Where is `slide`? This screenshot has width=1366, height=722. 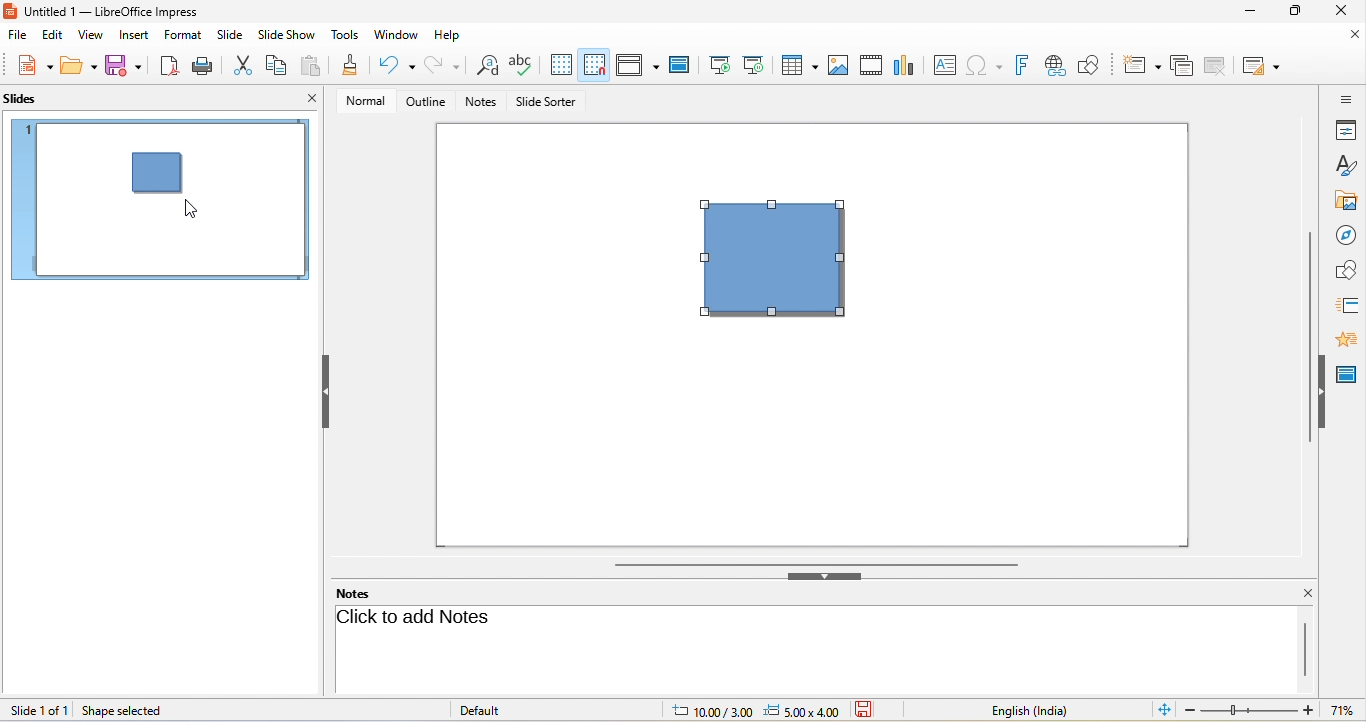
slide is located at coordinates (231, 35).